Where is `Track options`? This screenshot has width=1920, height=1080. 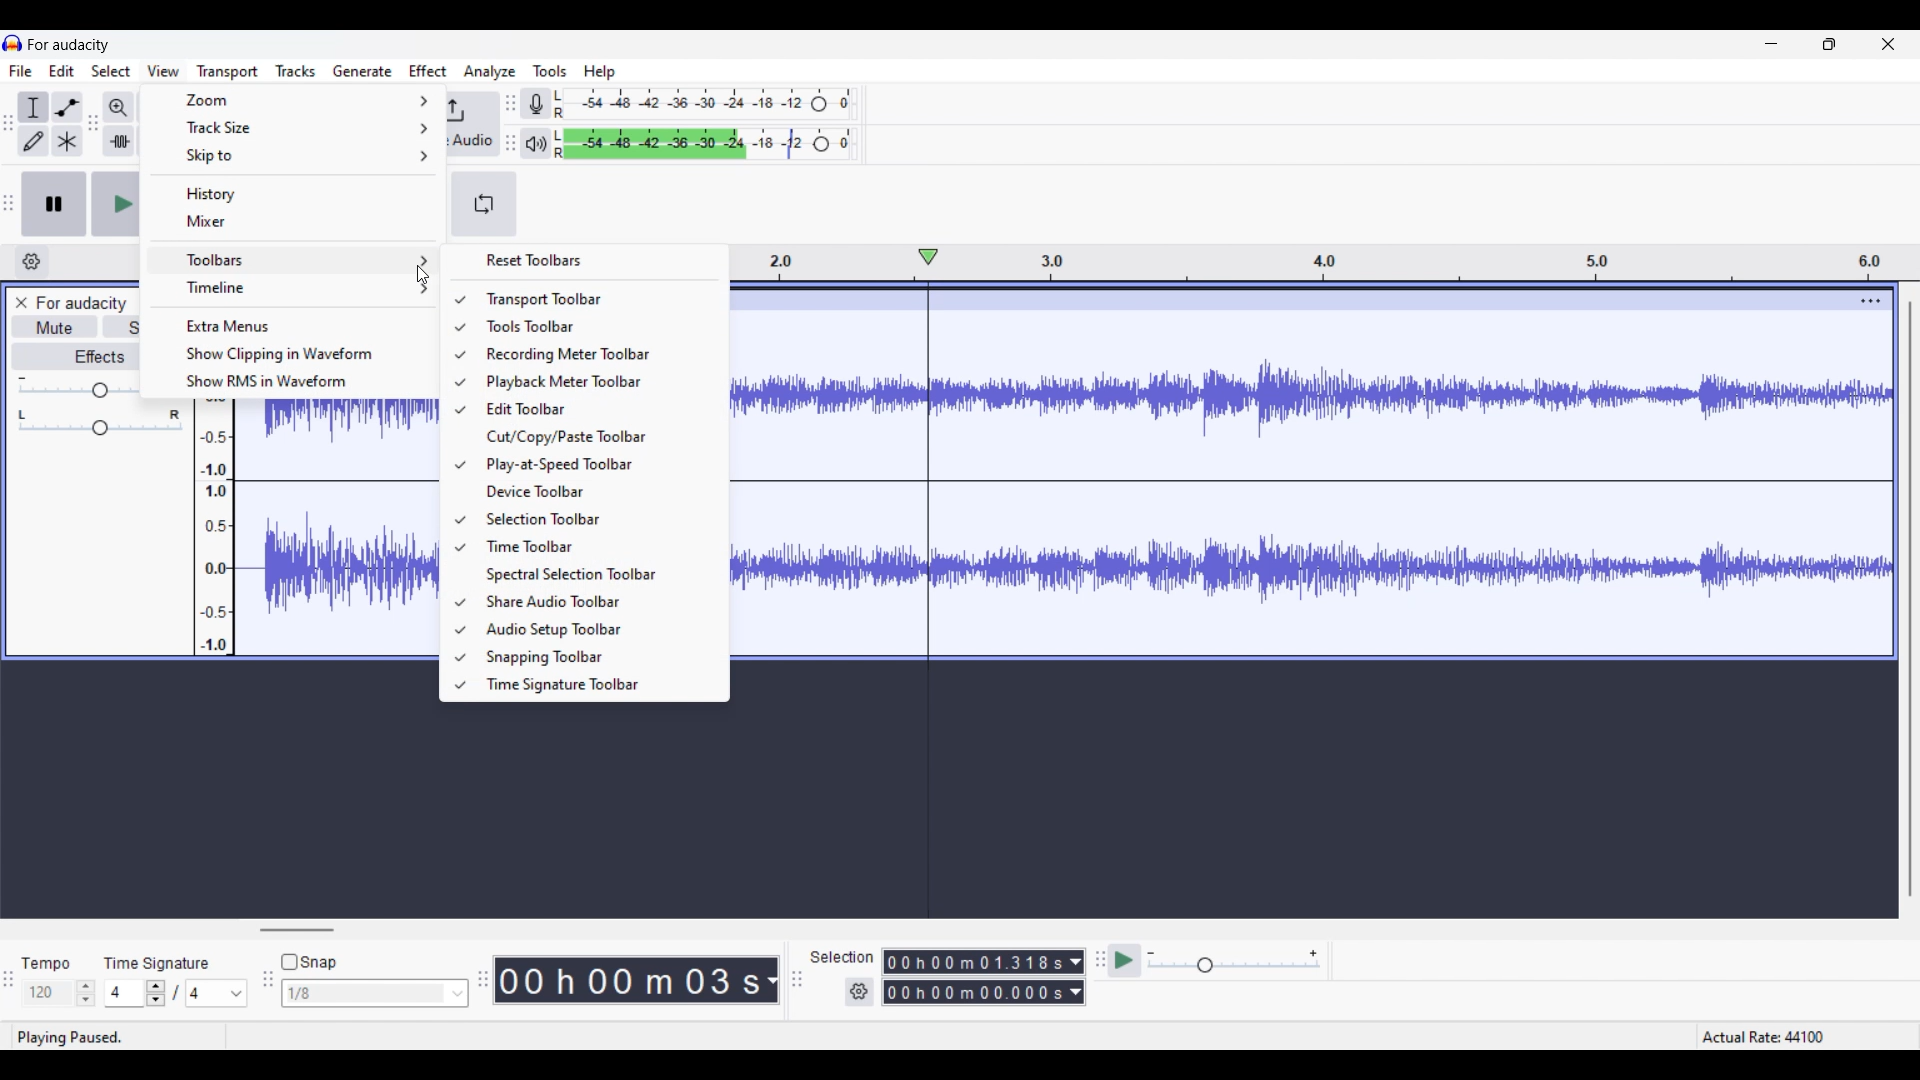
Track options is located at coordinates (1871, 301).